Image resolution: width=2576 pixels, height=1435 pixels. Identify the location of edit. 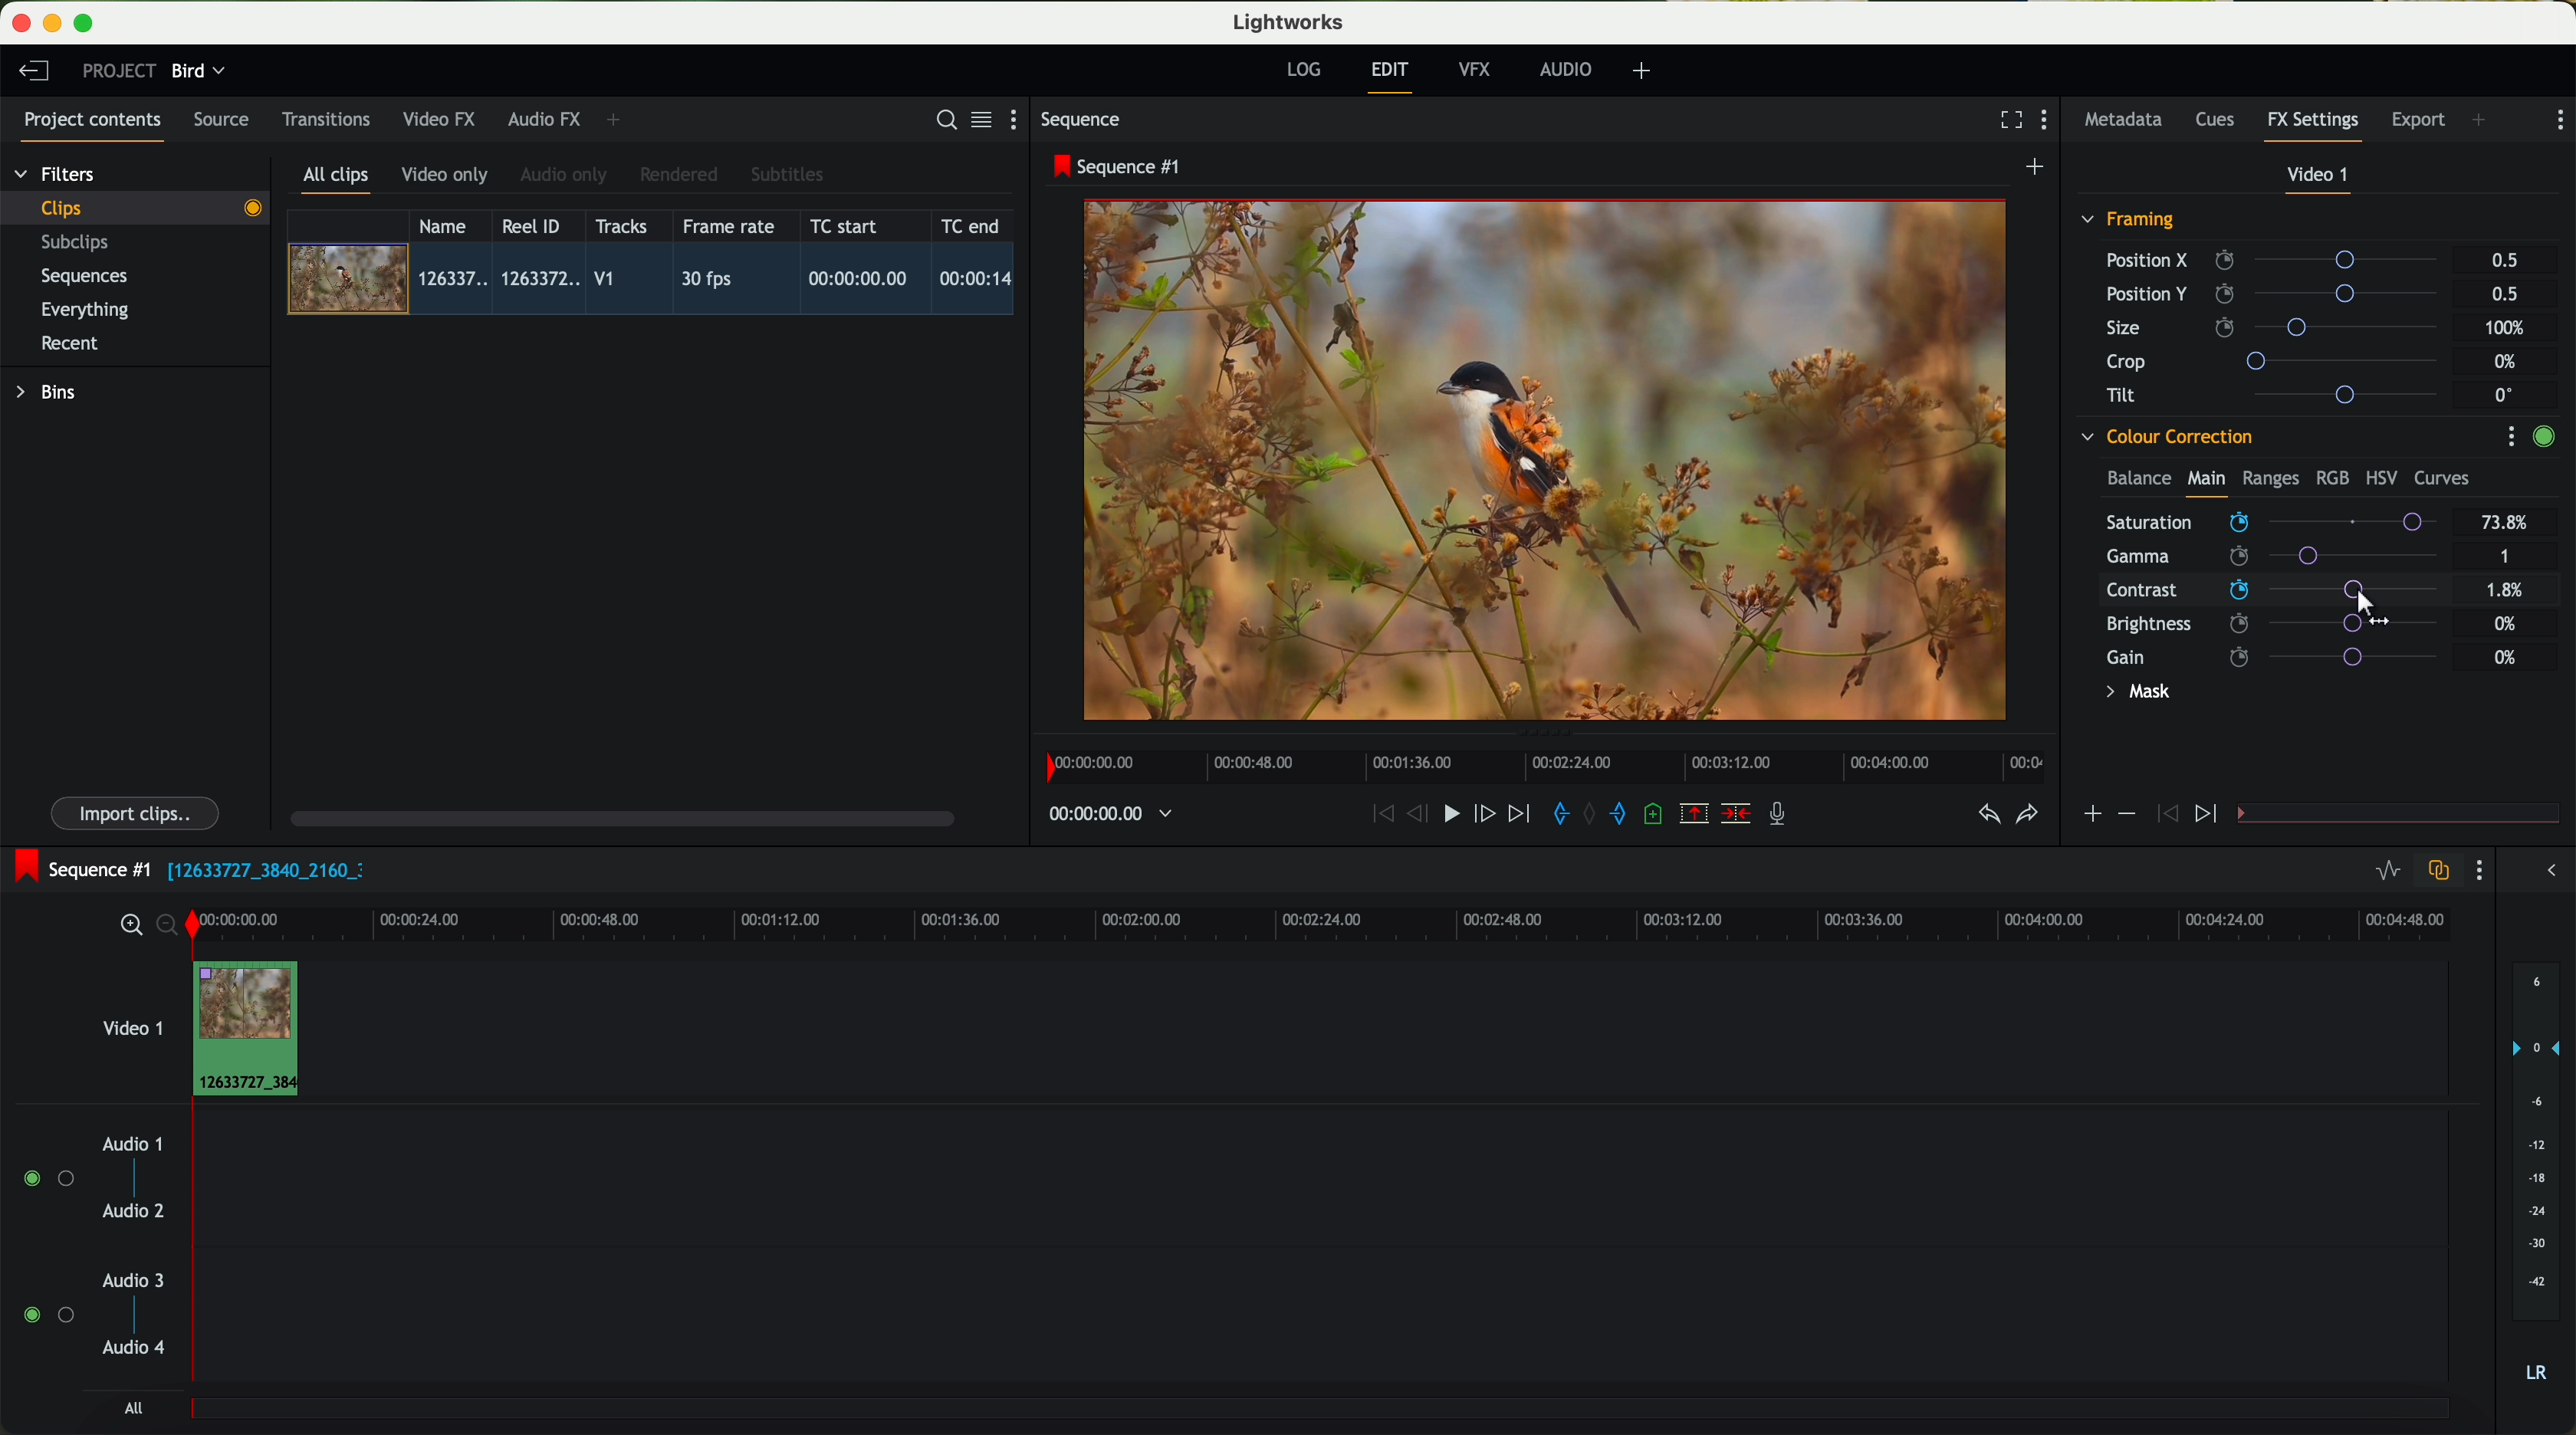
(1393, 75).